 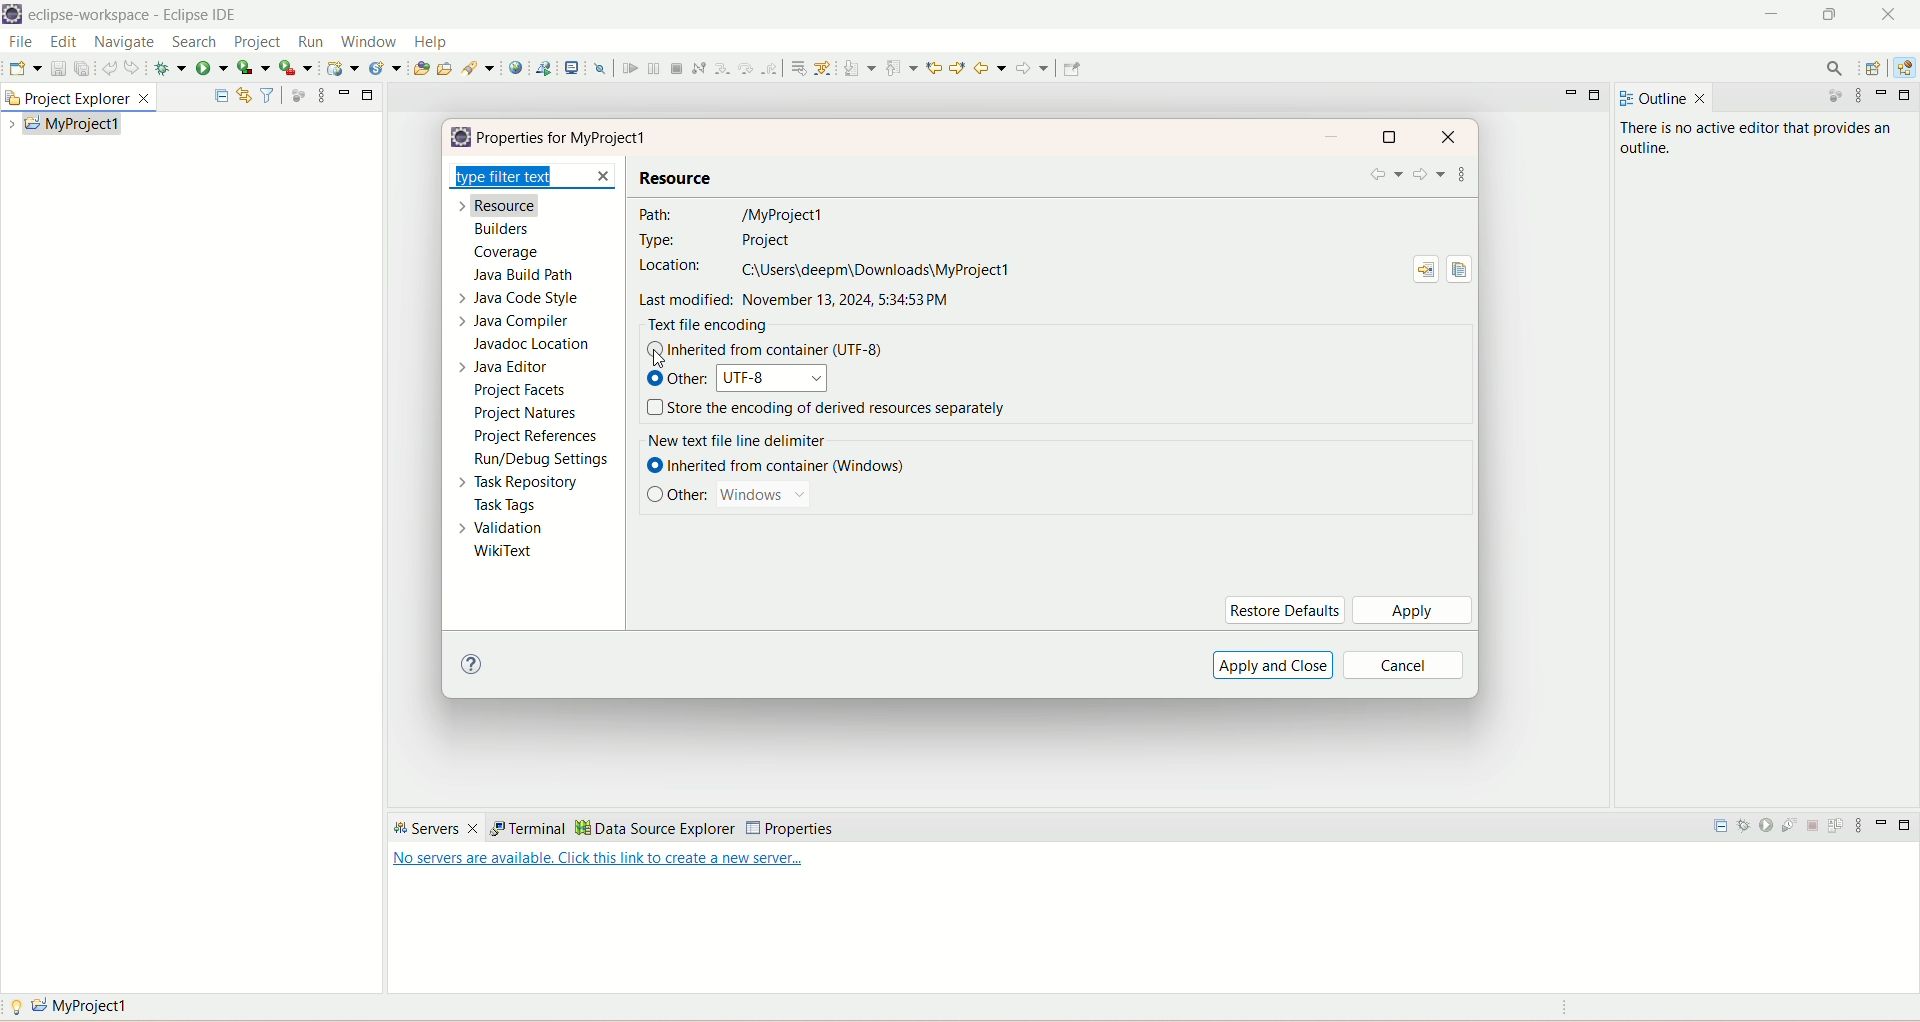 What do you see at coordinates (539, 462) in the screenshot?
I see `run settings` at bounding box center [539, 462].